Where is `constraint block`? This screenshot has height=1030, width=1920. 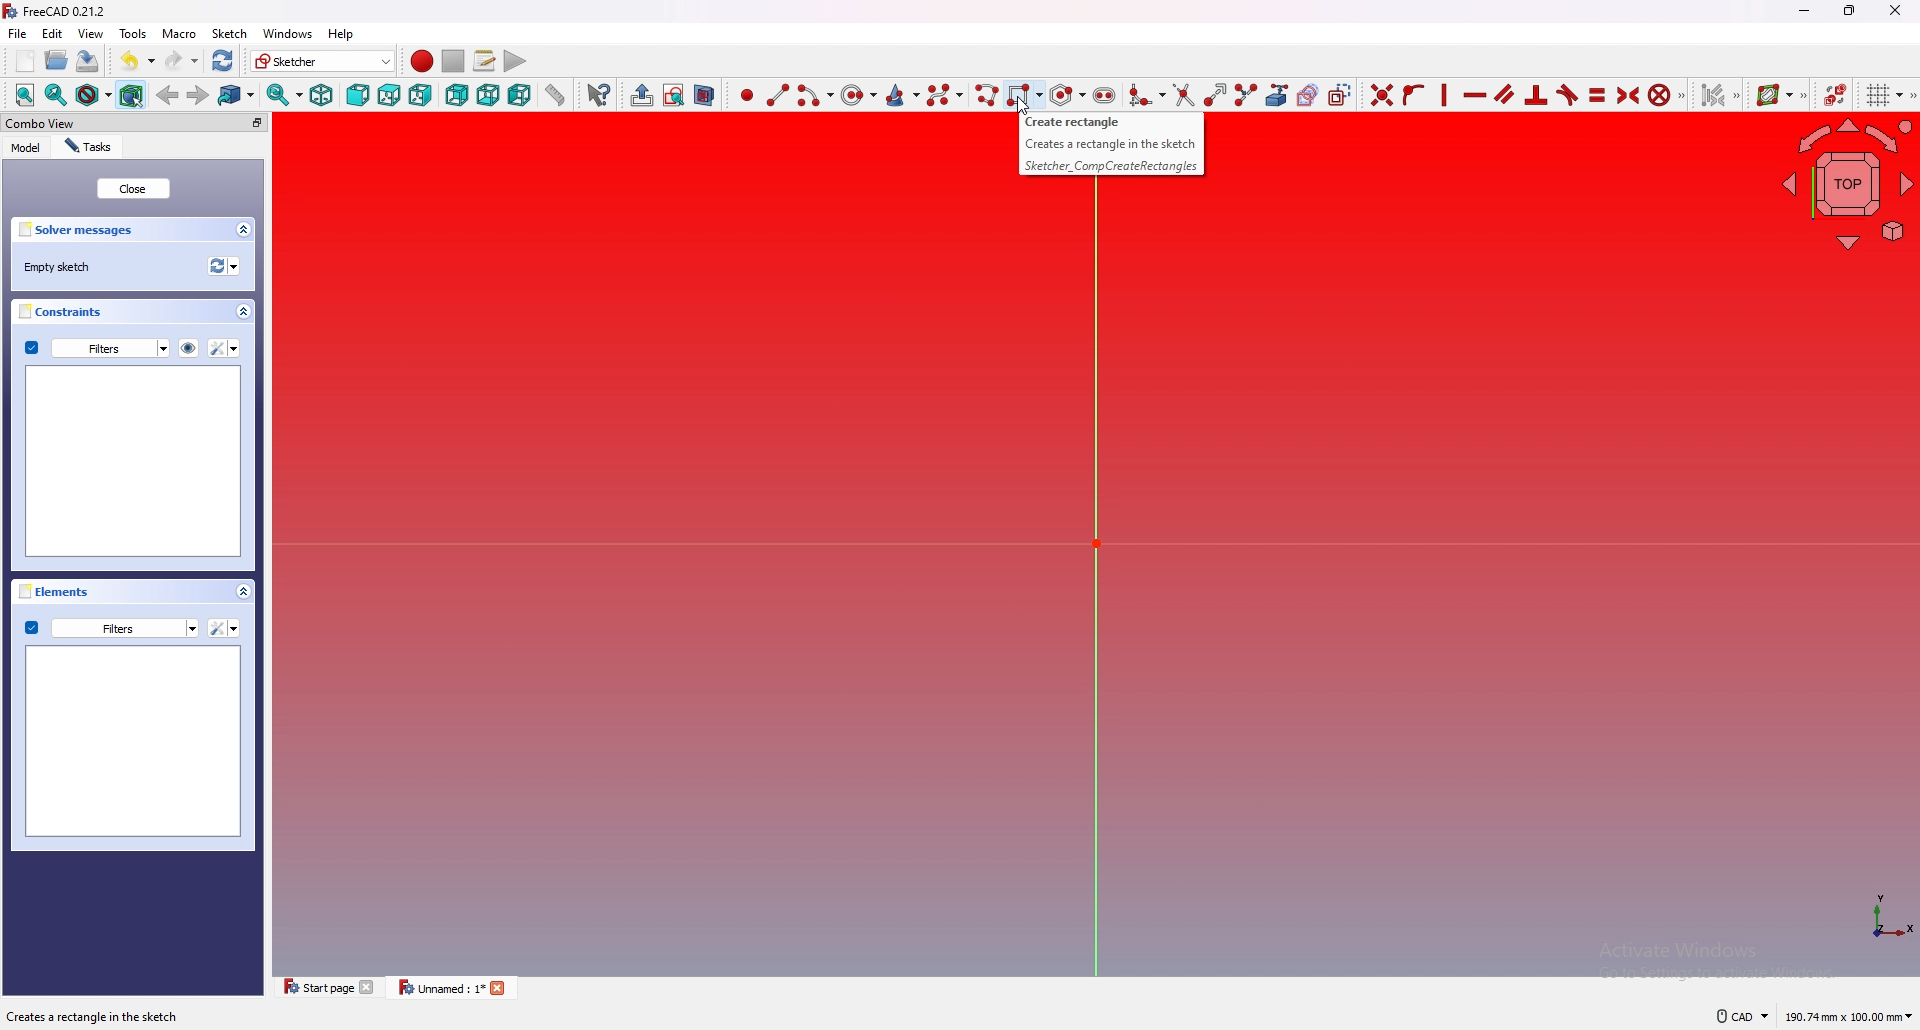 constraint block is located at coordinates (1660, 94).